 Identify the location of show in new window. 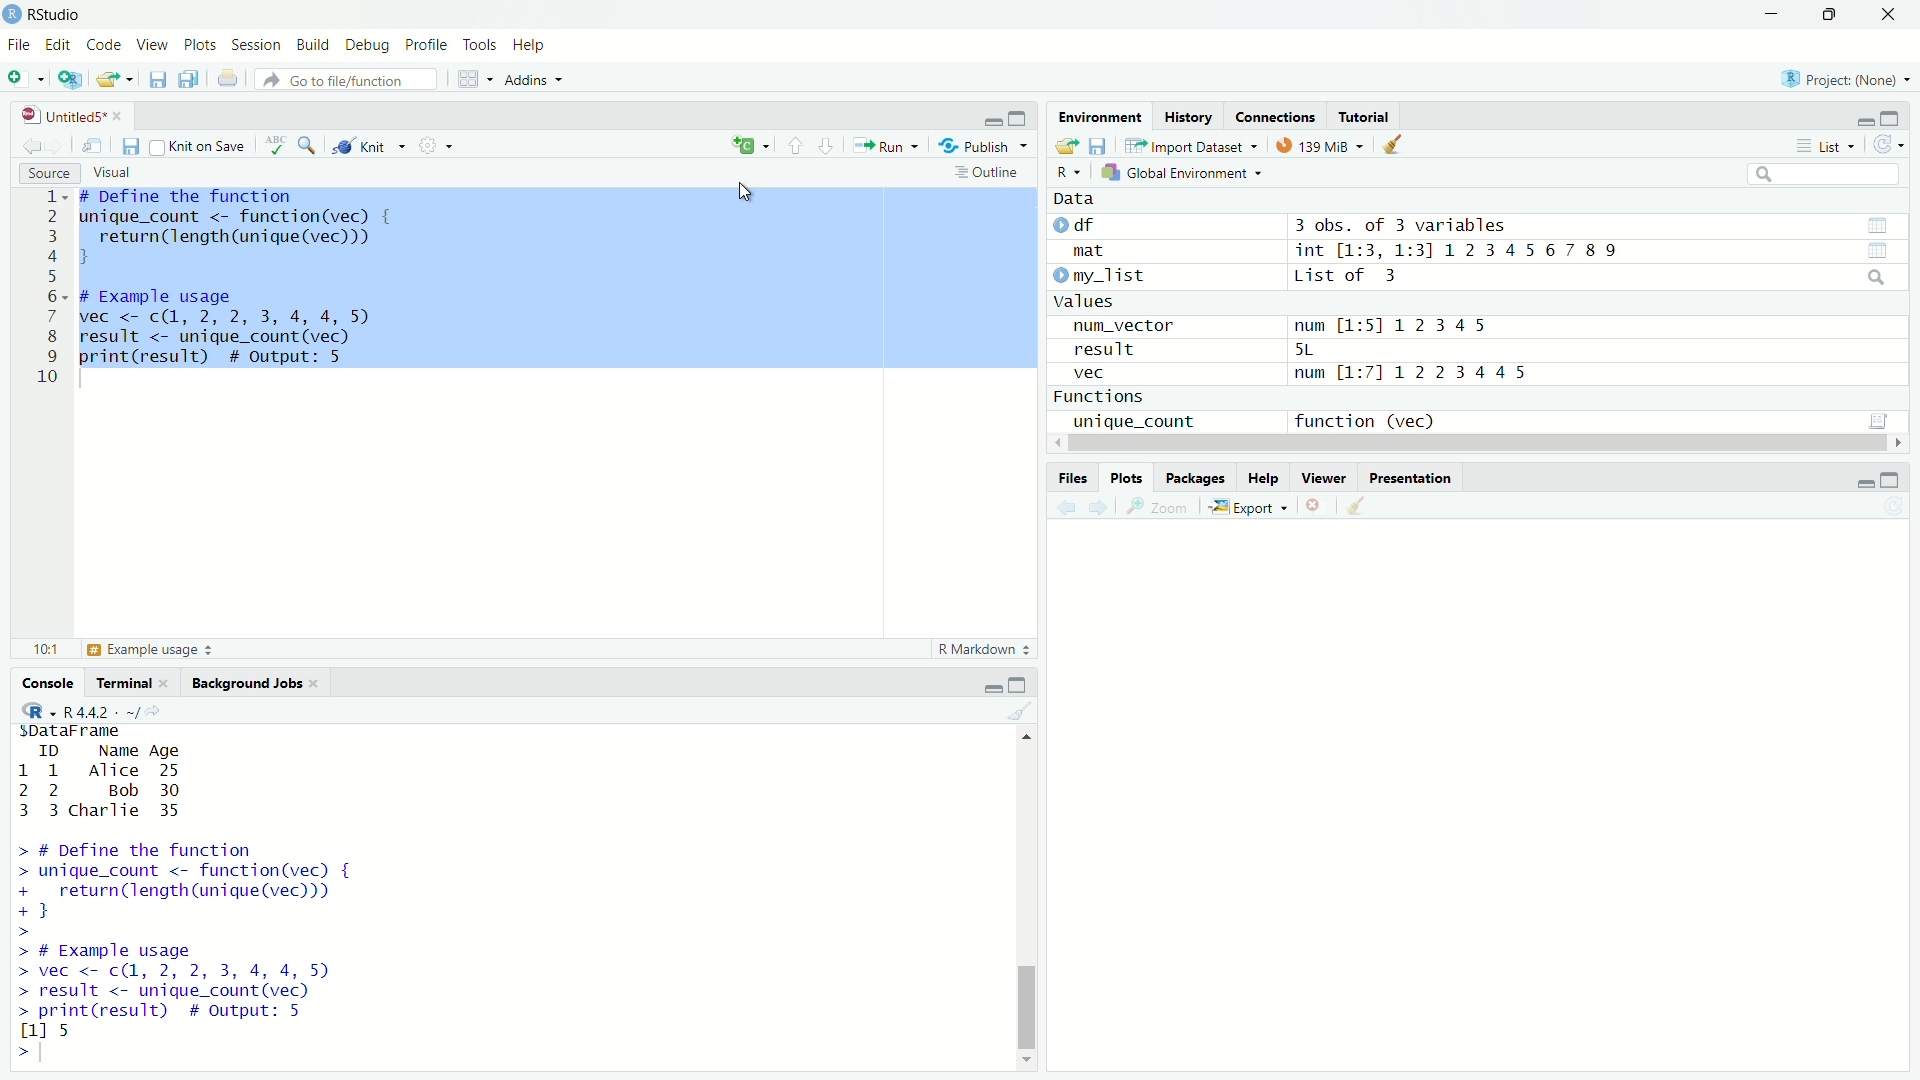
(92, 146).